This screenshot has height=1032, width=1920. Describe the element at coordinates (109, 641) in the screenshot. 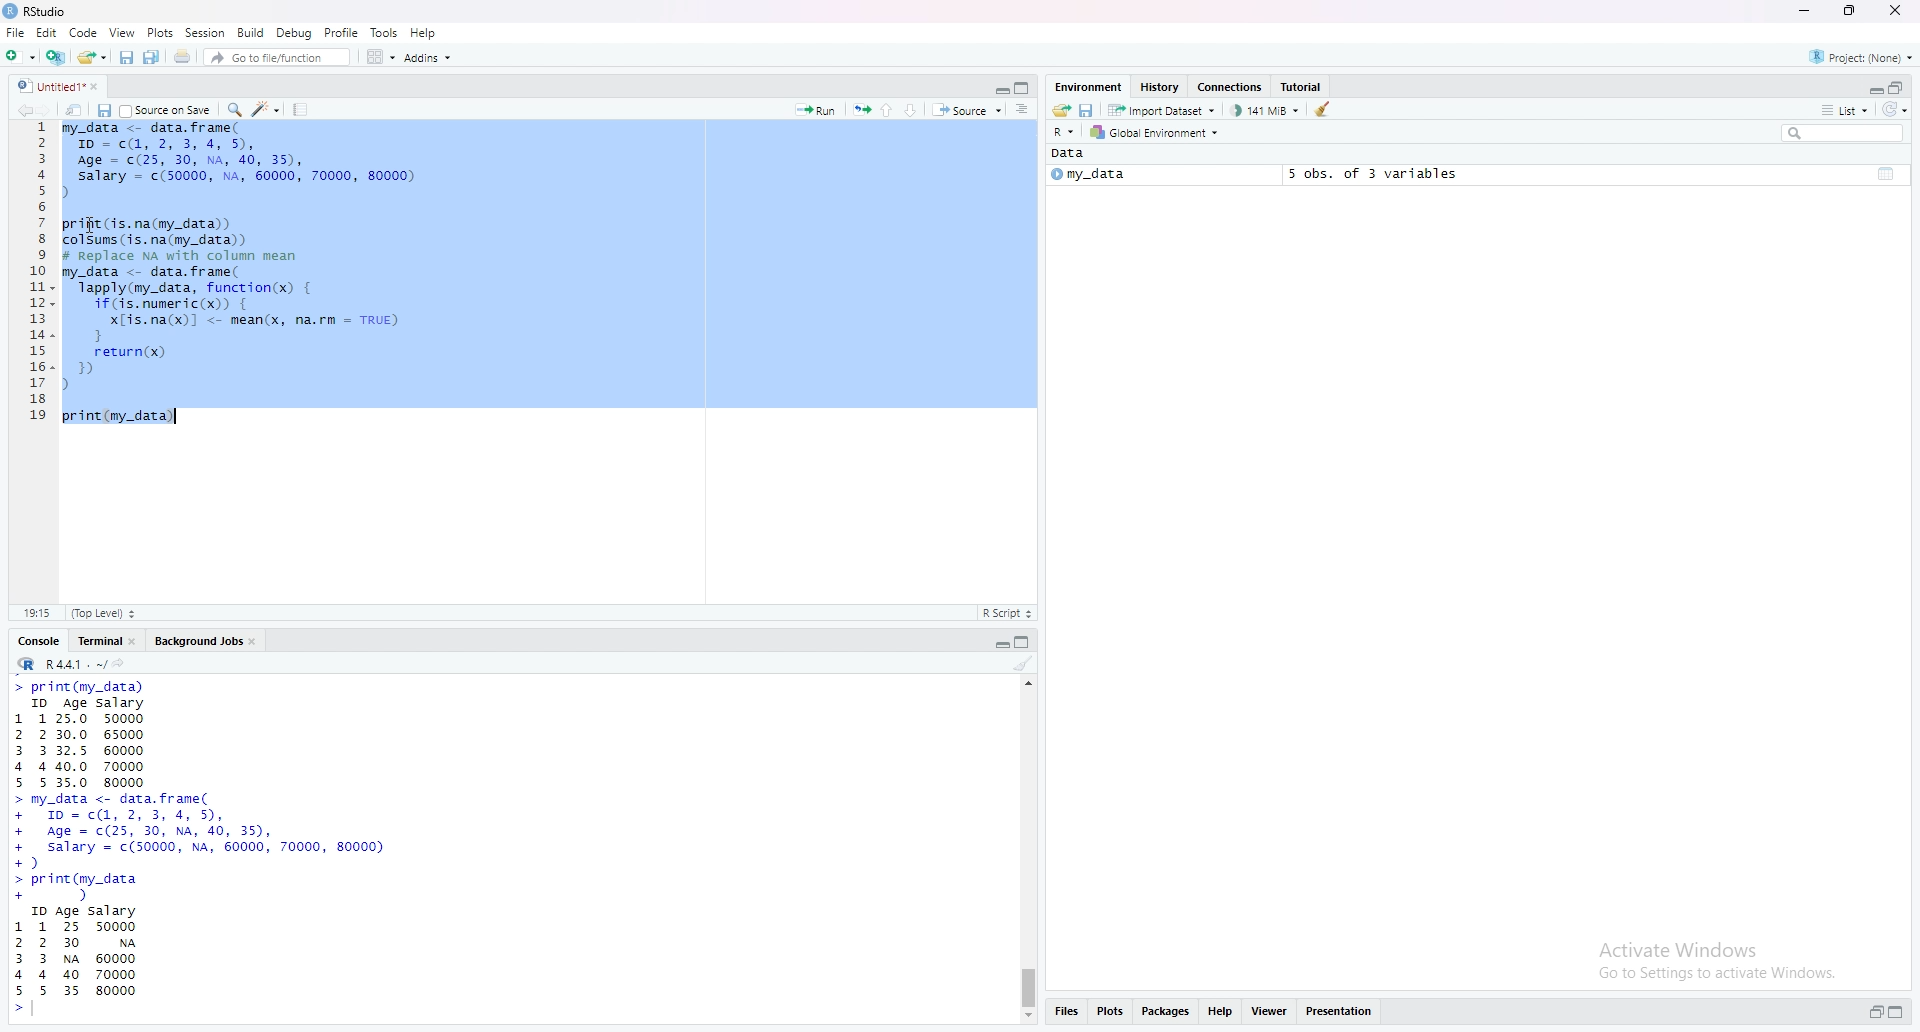

I see `Terminal` at that location.